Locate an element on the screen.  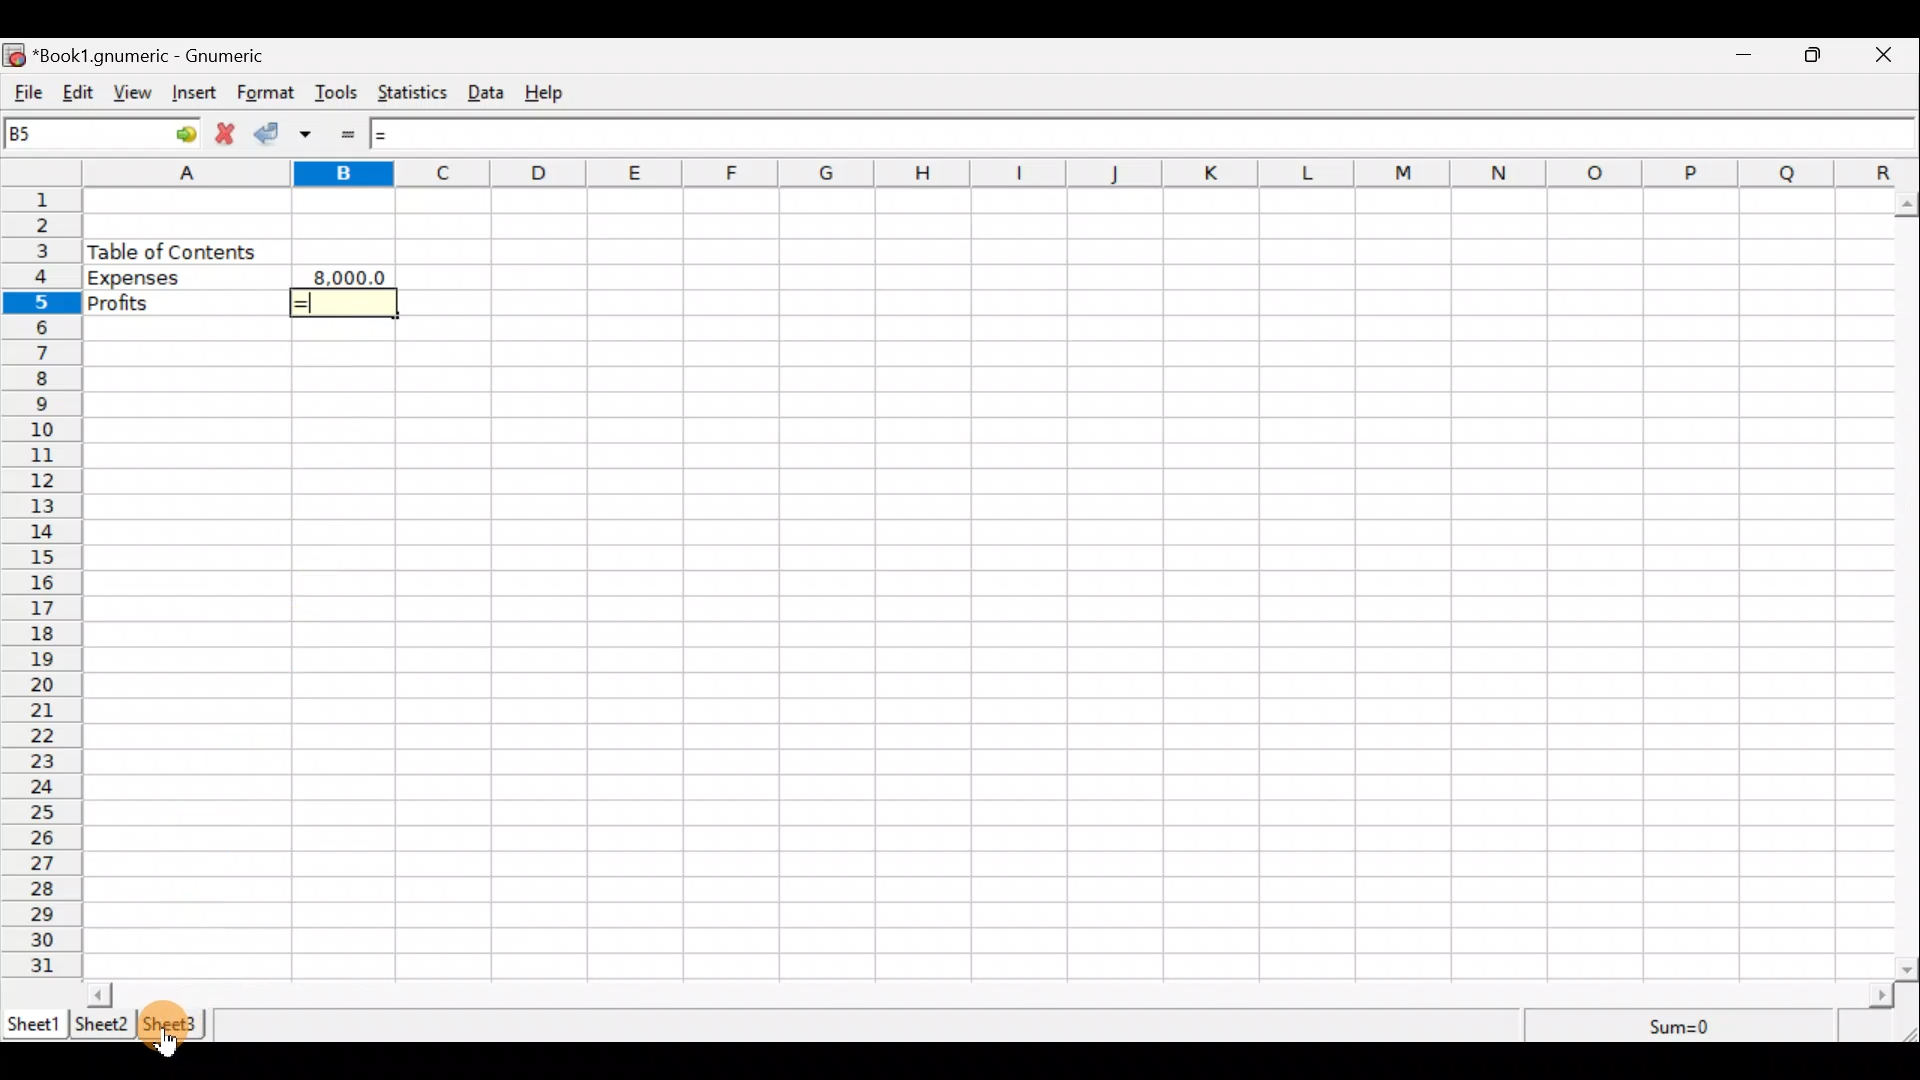
Cell name is located at coordinates (103, 133).